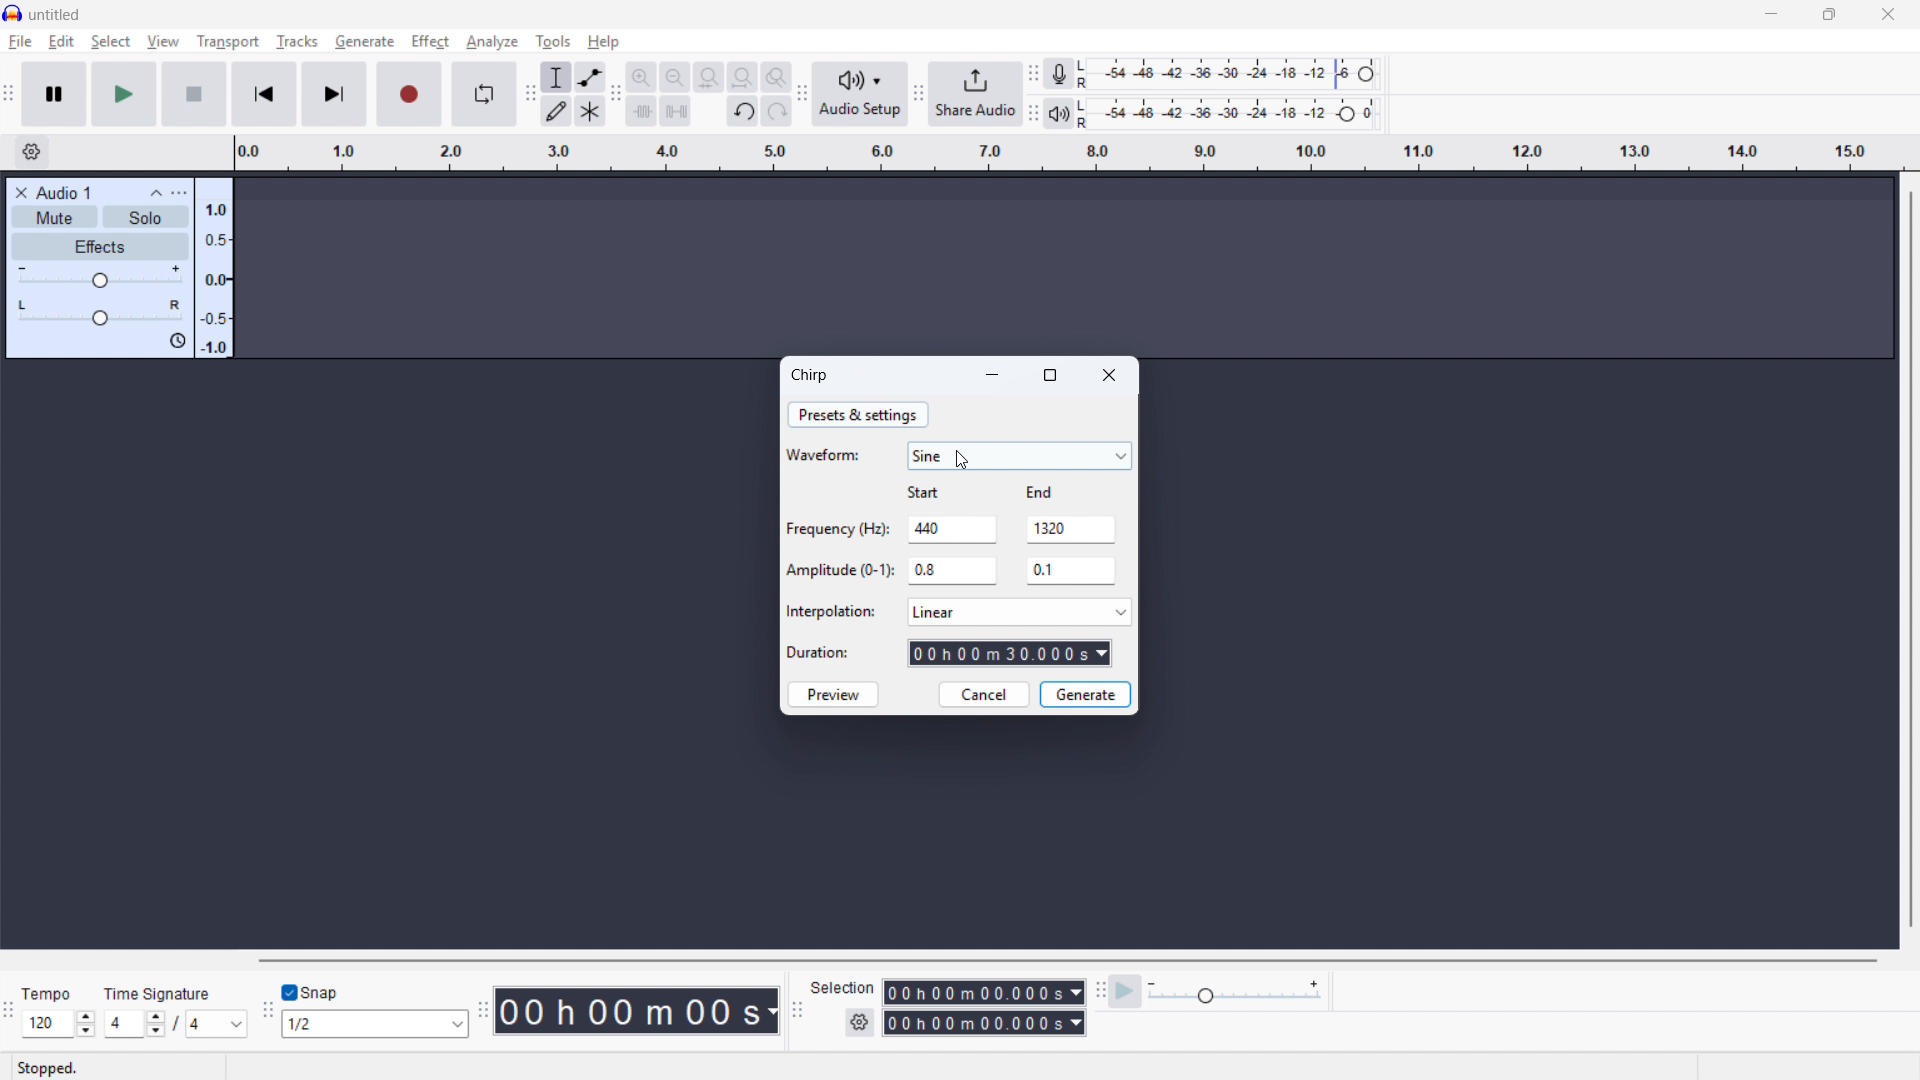 The image size is (1920, 1080). I want to click on Silence audio selection , so click(675, 110).